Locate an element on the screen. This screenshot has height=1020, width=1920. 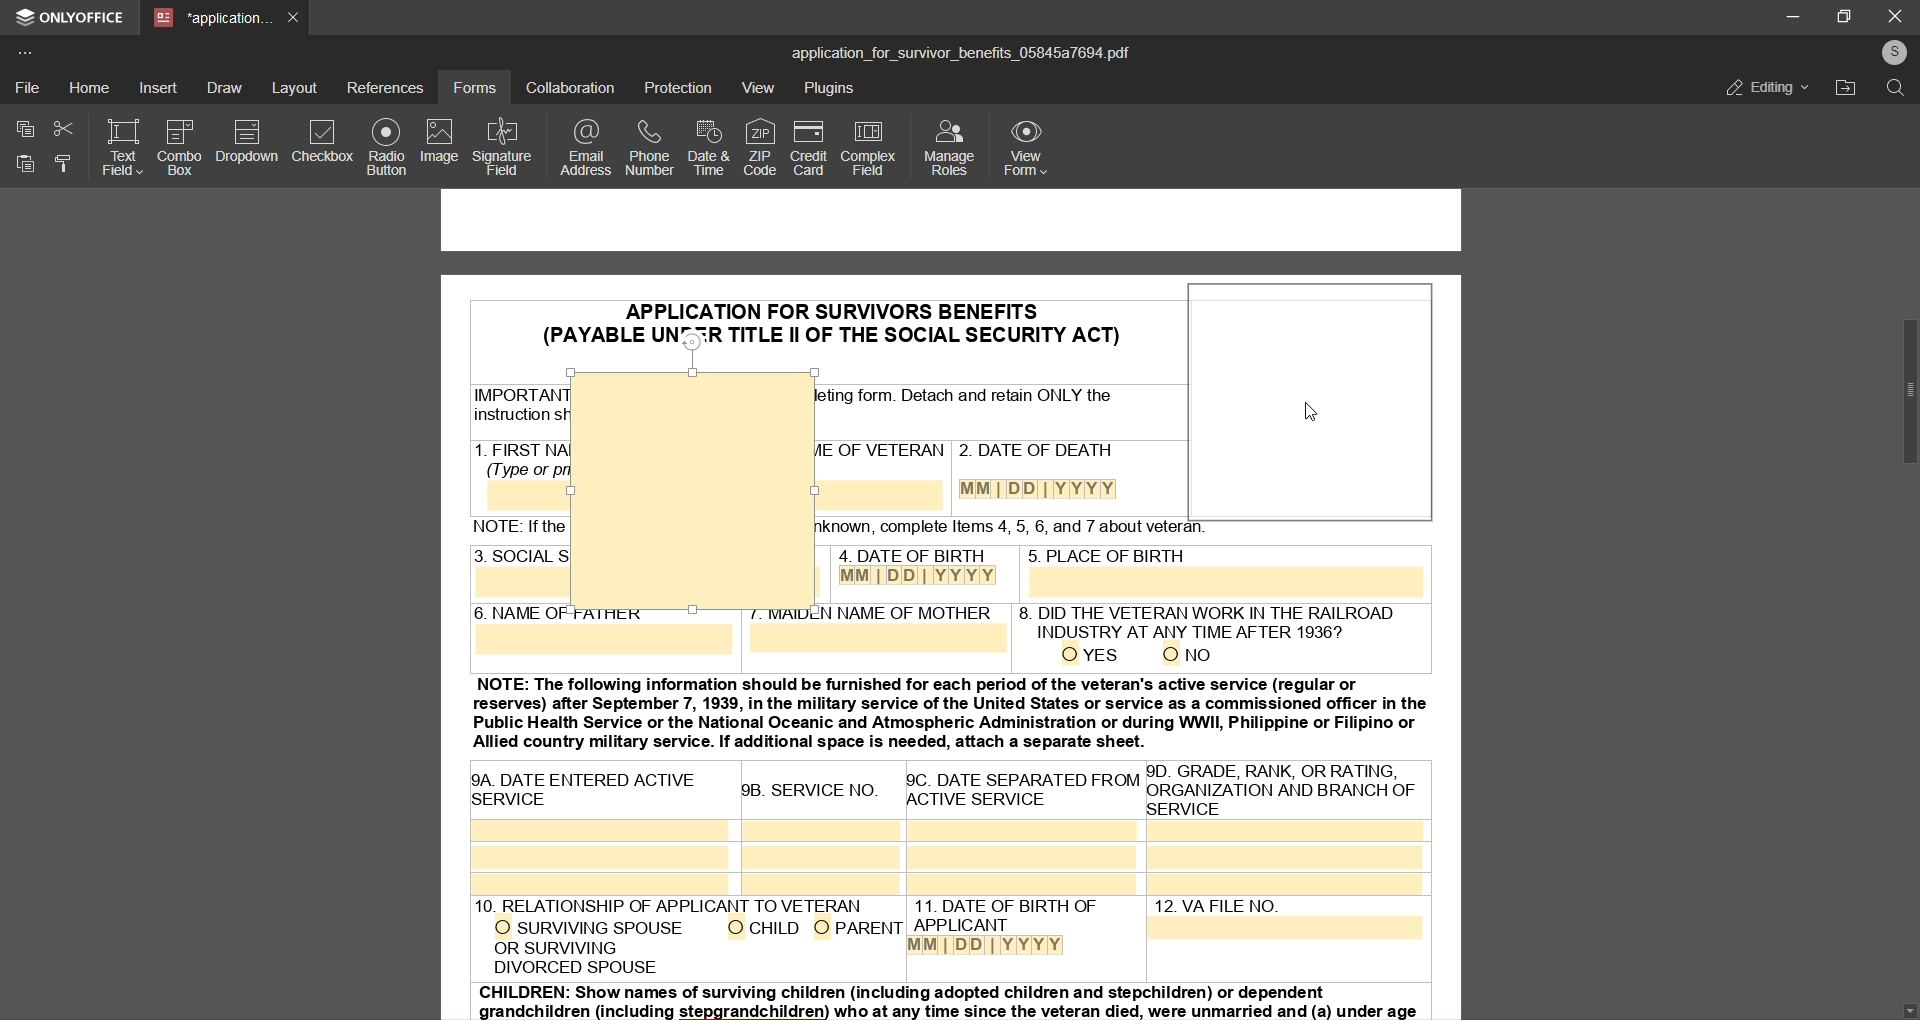
email address is located at coordinates (586, 149).